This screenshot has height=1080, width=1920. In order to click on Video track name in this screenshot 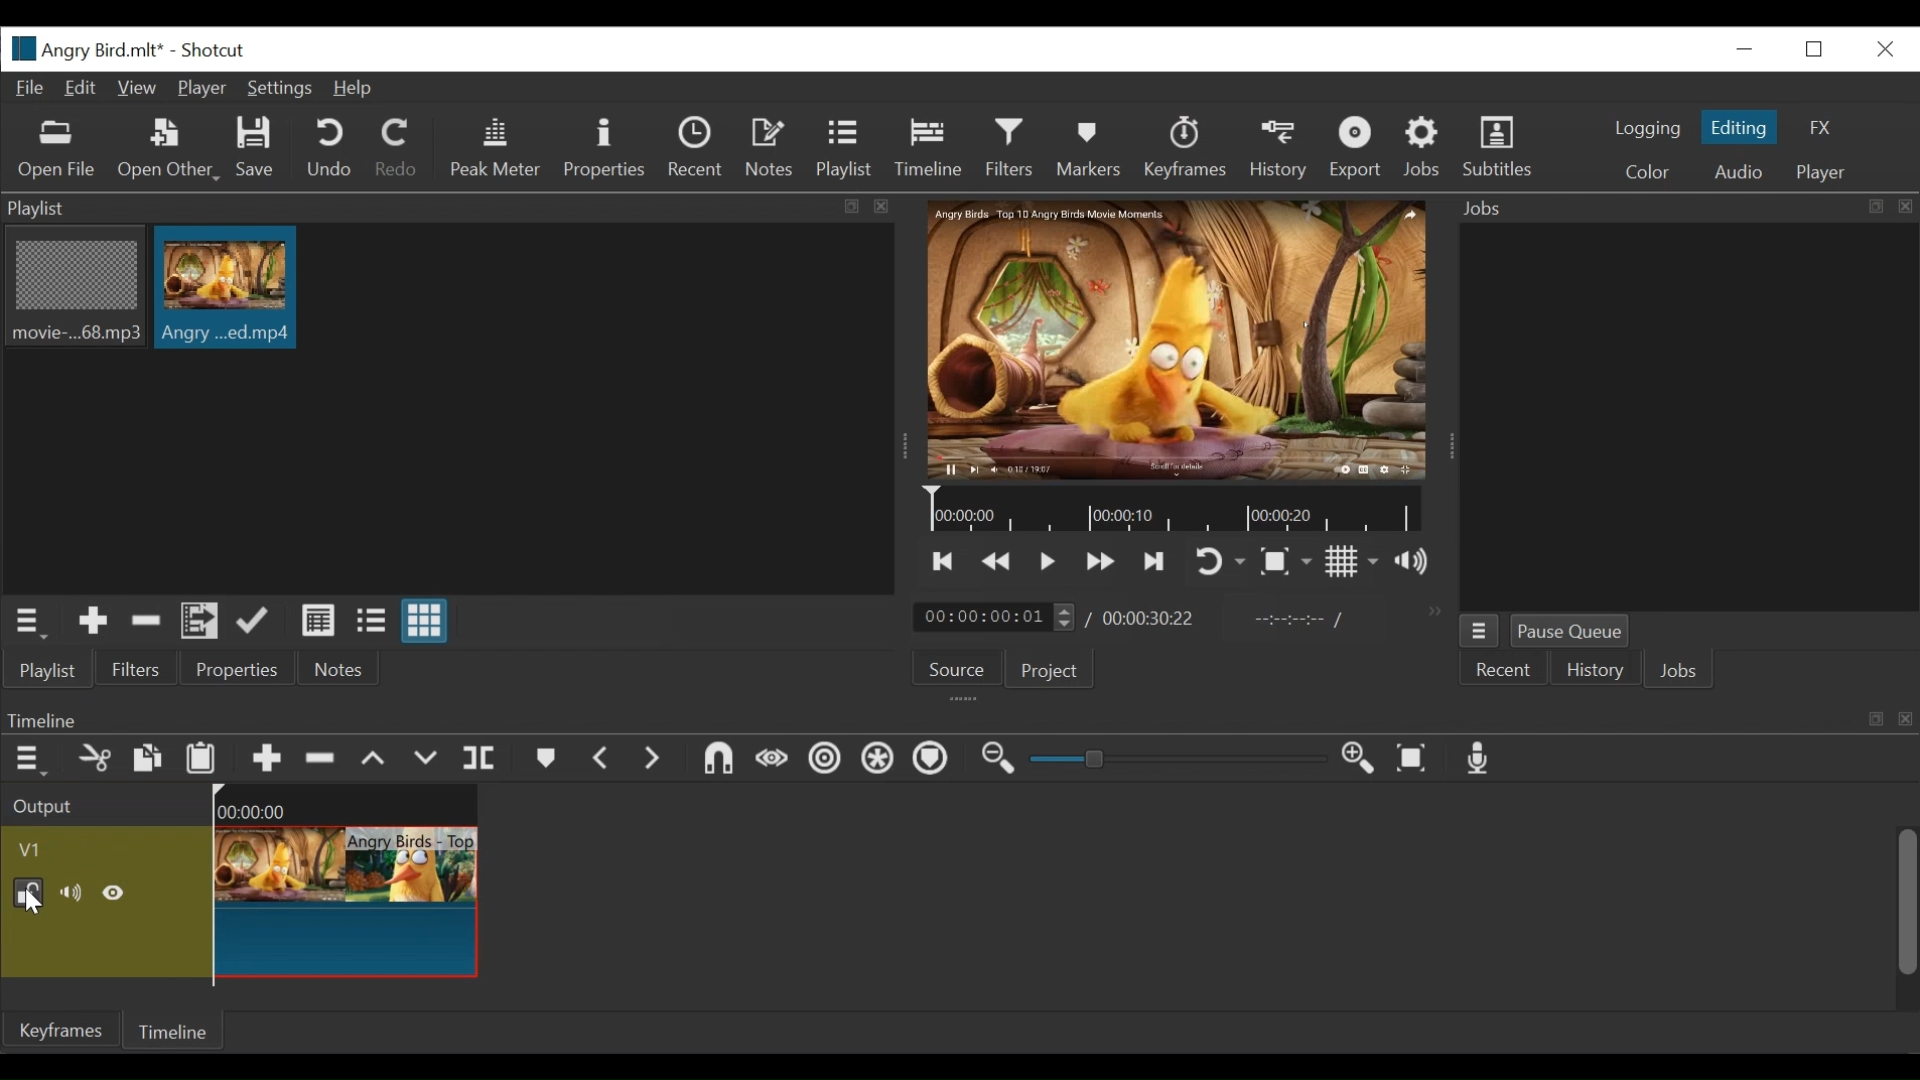, I will do `click(103, 849)`.